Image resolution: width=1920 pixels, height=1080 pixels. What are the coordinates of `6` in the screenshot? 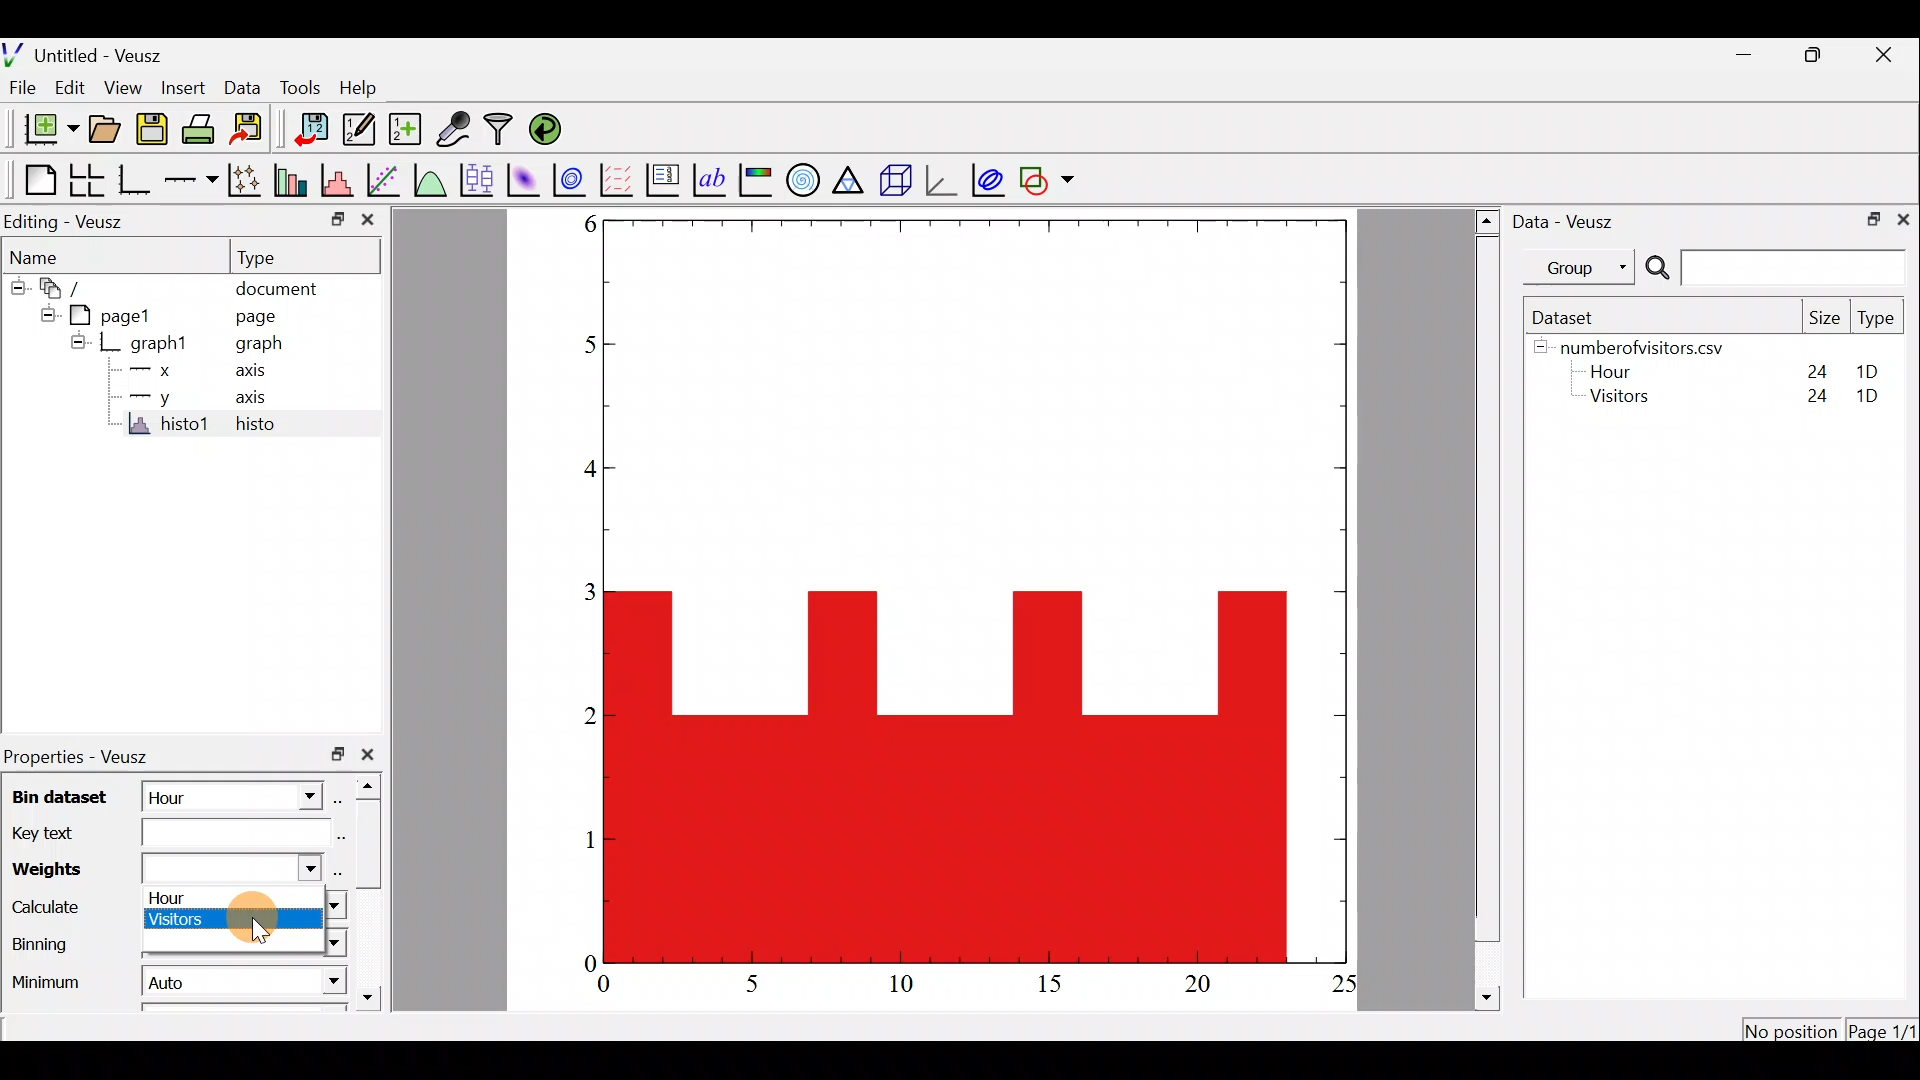 It's located at (583, 228).